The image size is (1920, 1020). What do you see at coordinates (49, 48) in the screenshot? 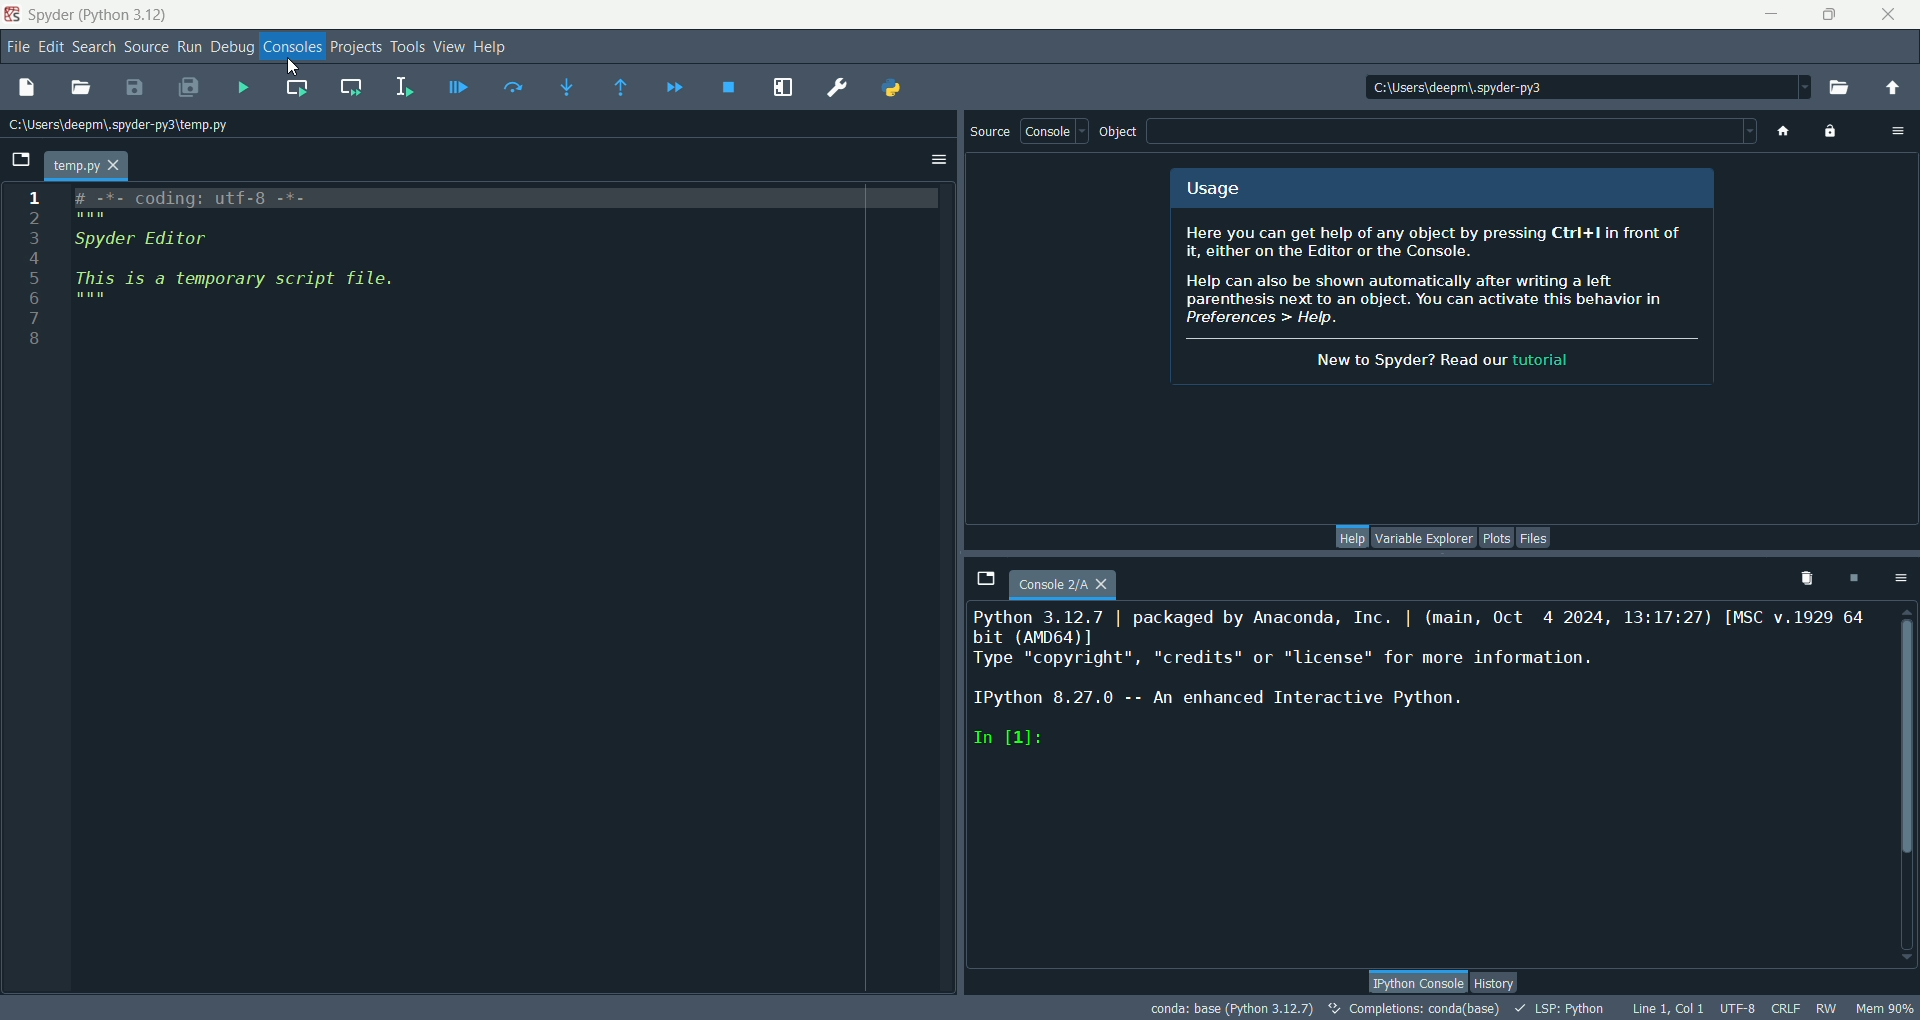
I see `edit` at bounding box center [49, 48].